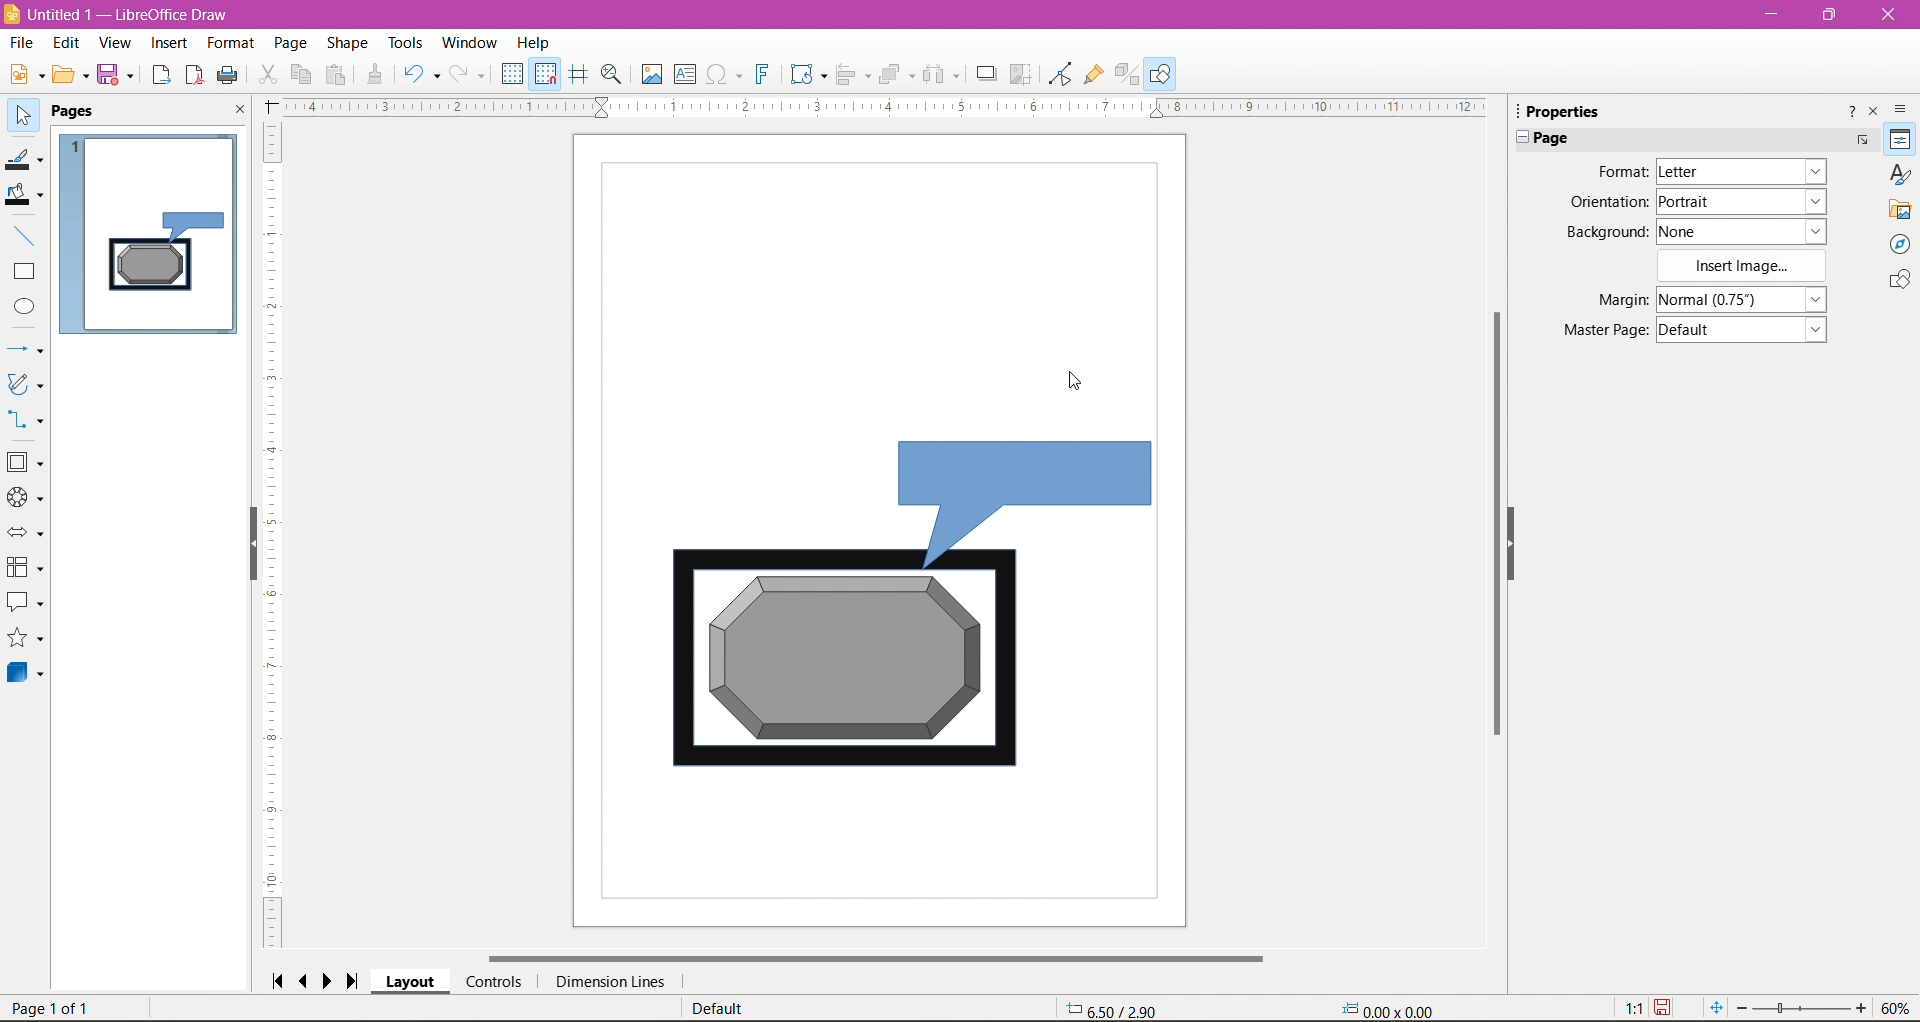  I want to click on Snap to Grid, so click(546, 75).